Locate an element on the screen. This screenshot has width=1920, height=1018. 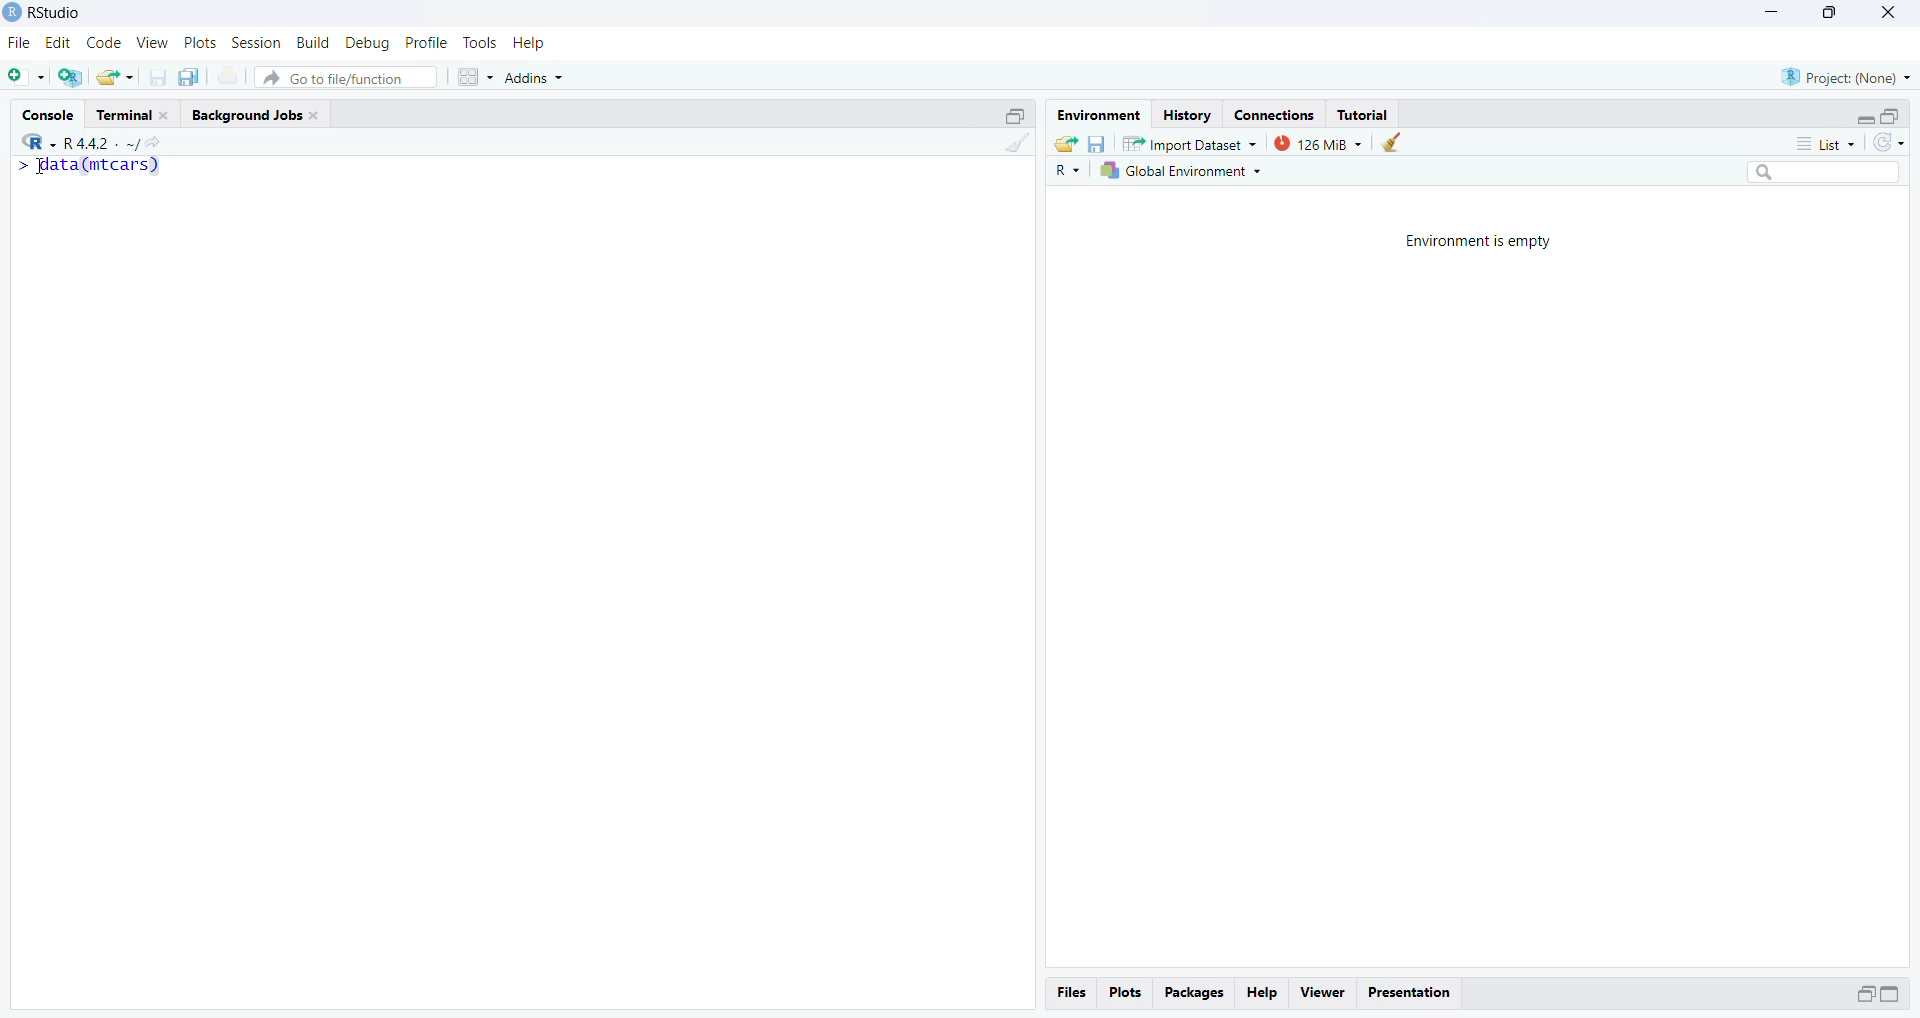
Profile is located at coordinates (426, 43).